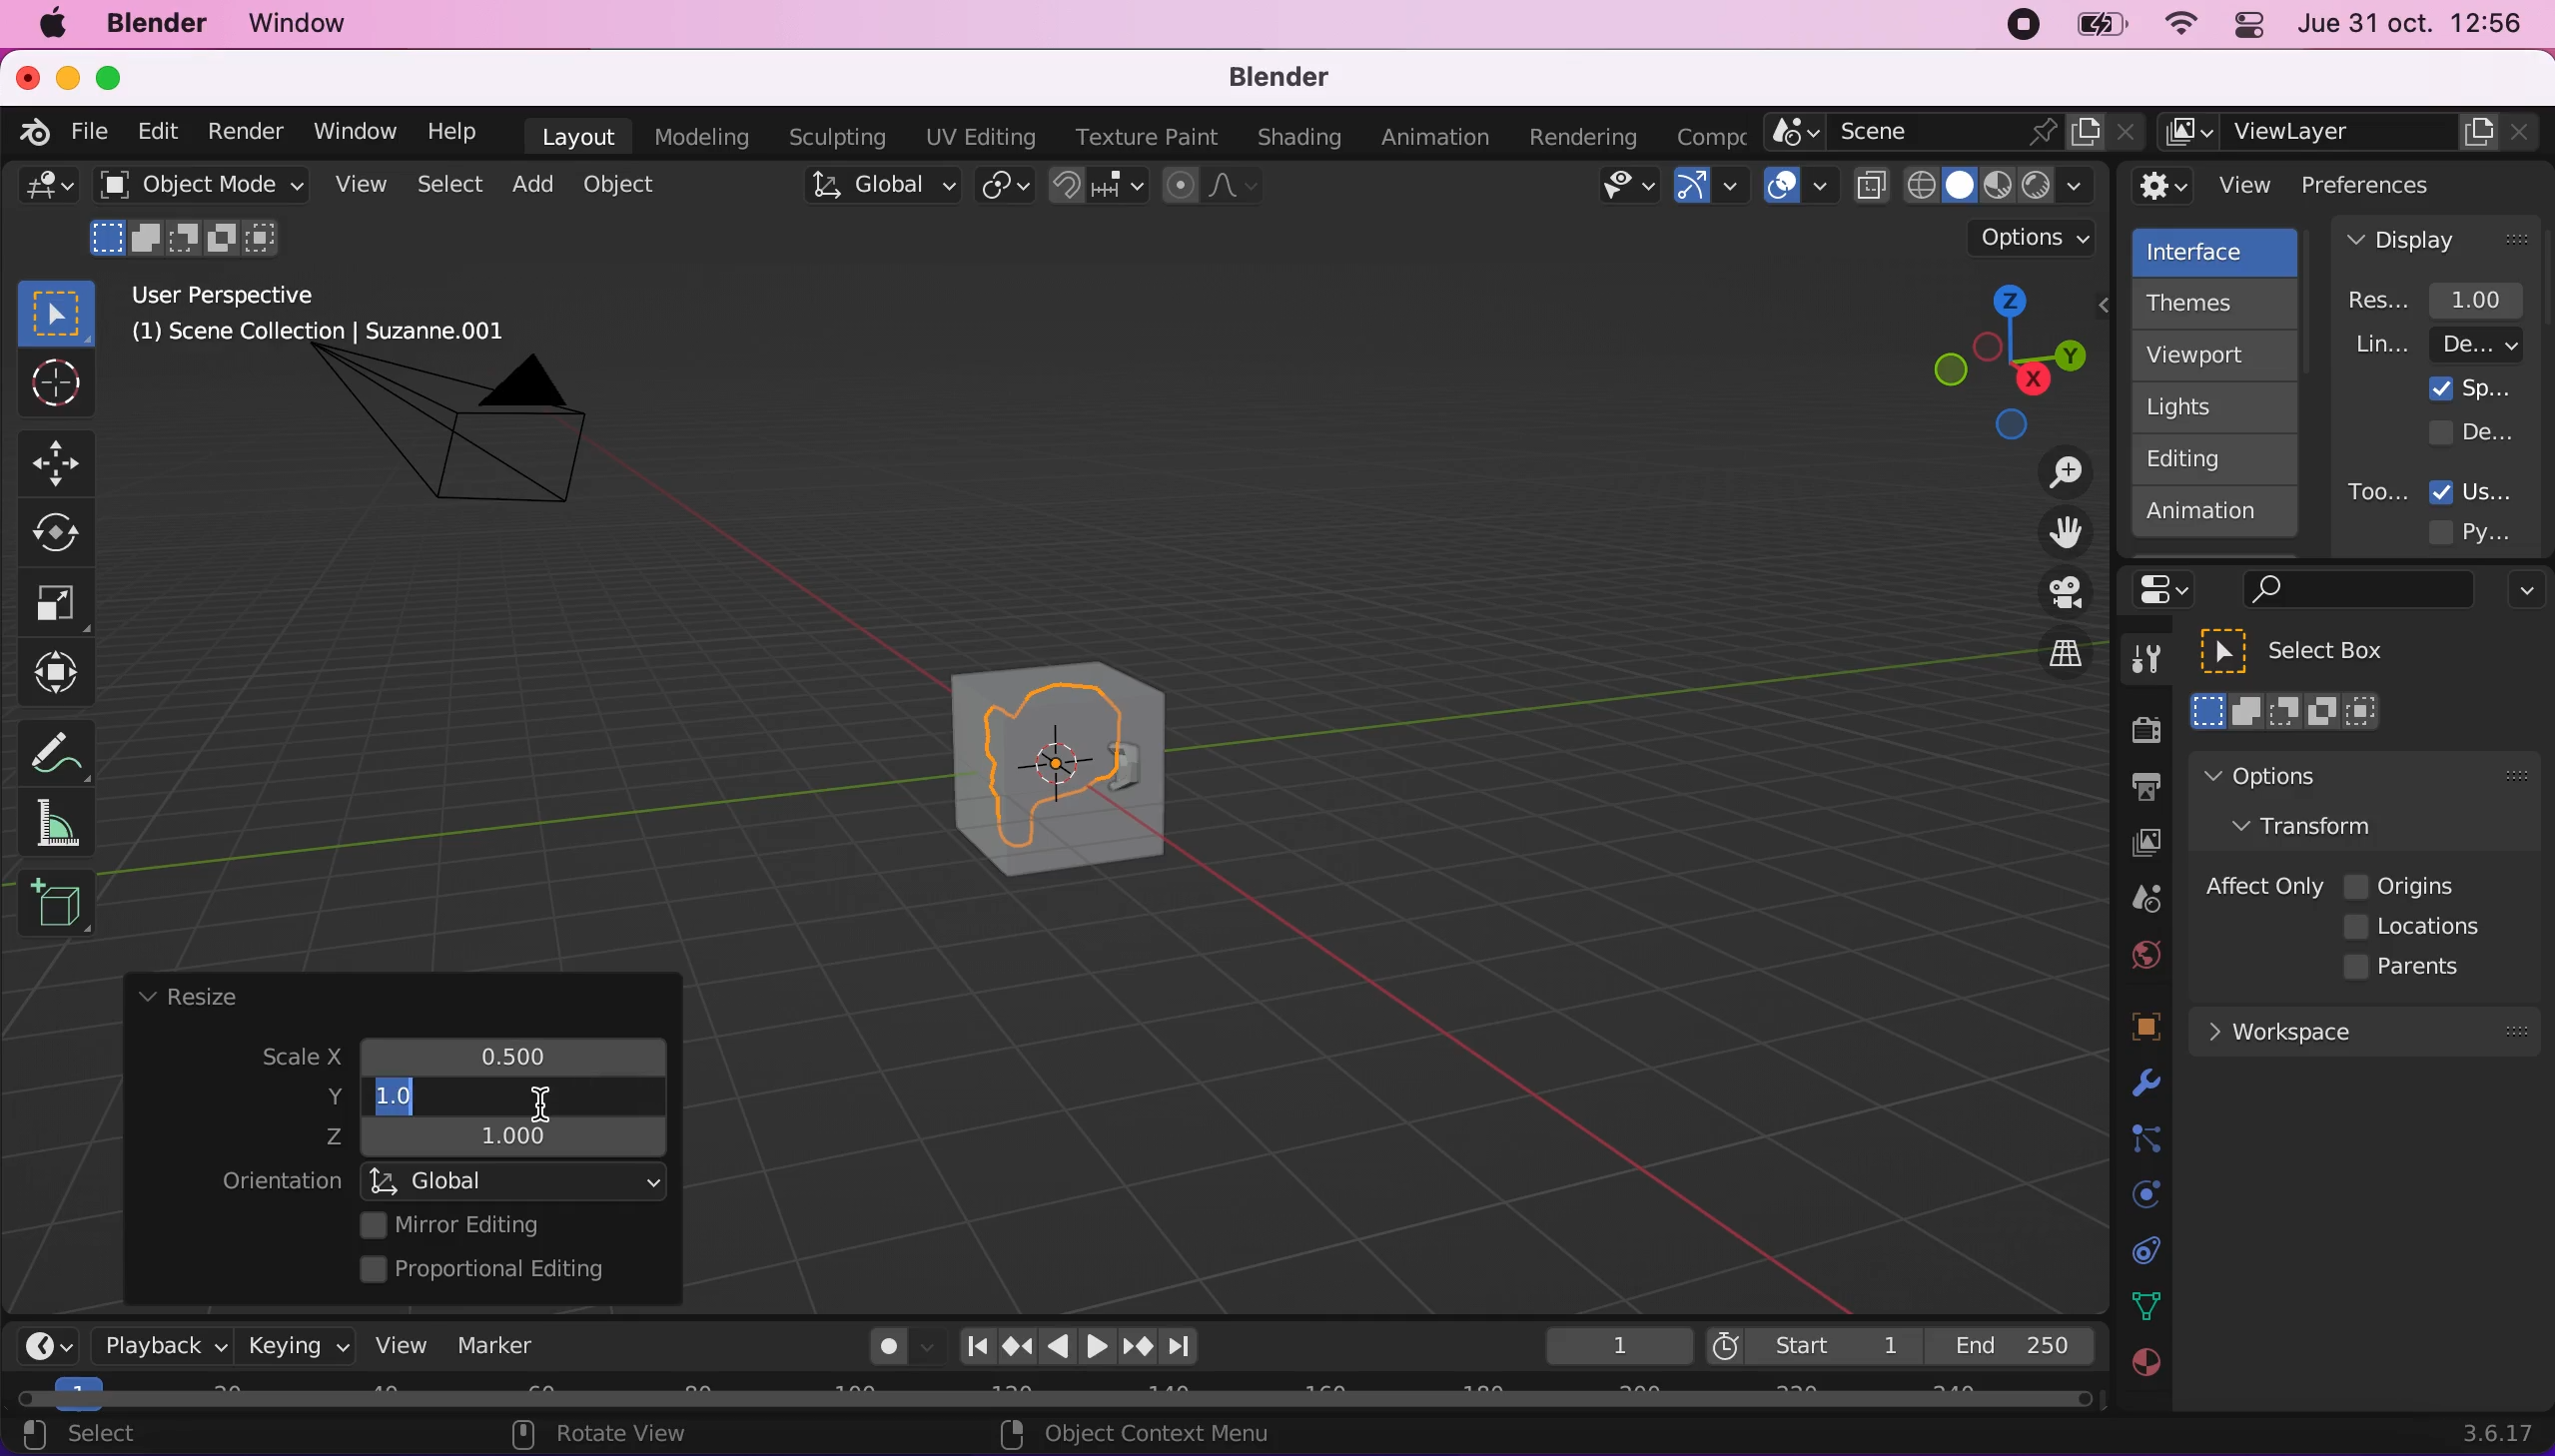 The width and height of the screenshot is (2555, 1456). Describe the element at coordinates (497, 1345) in the screenshot. I see `marker` at that location.